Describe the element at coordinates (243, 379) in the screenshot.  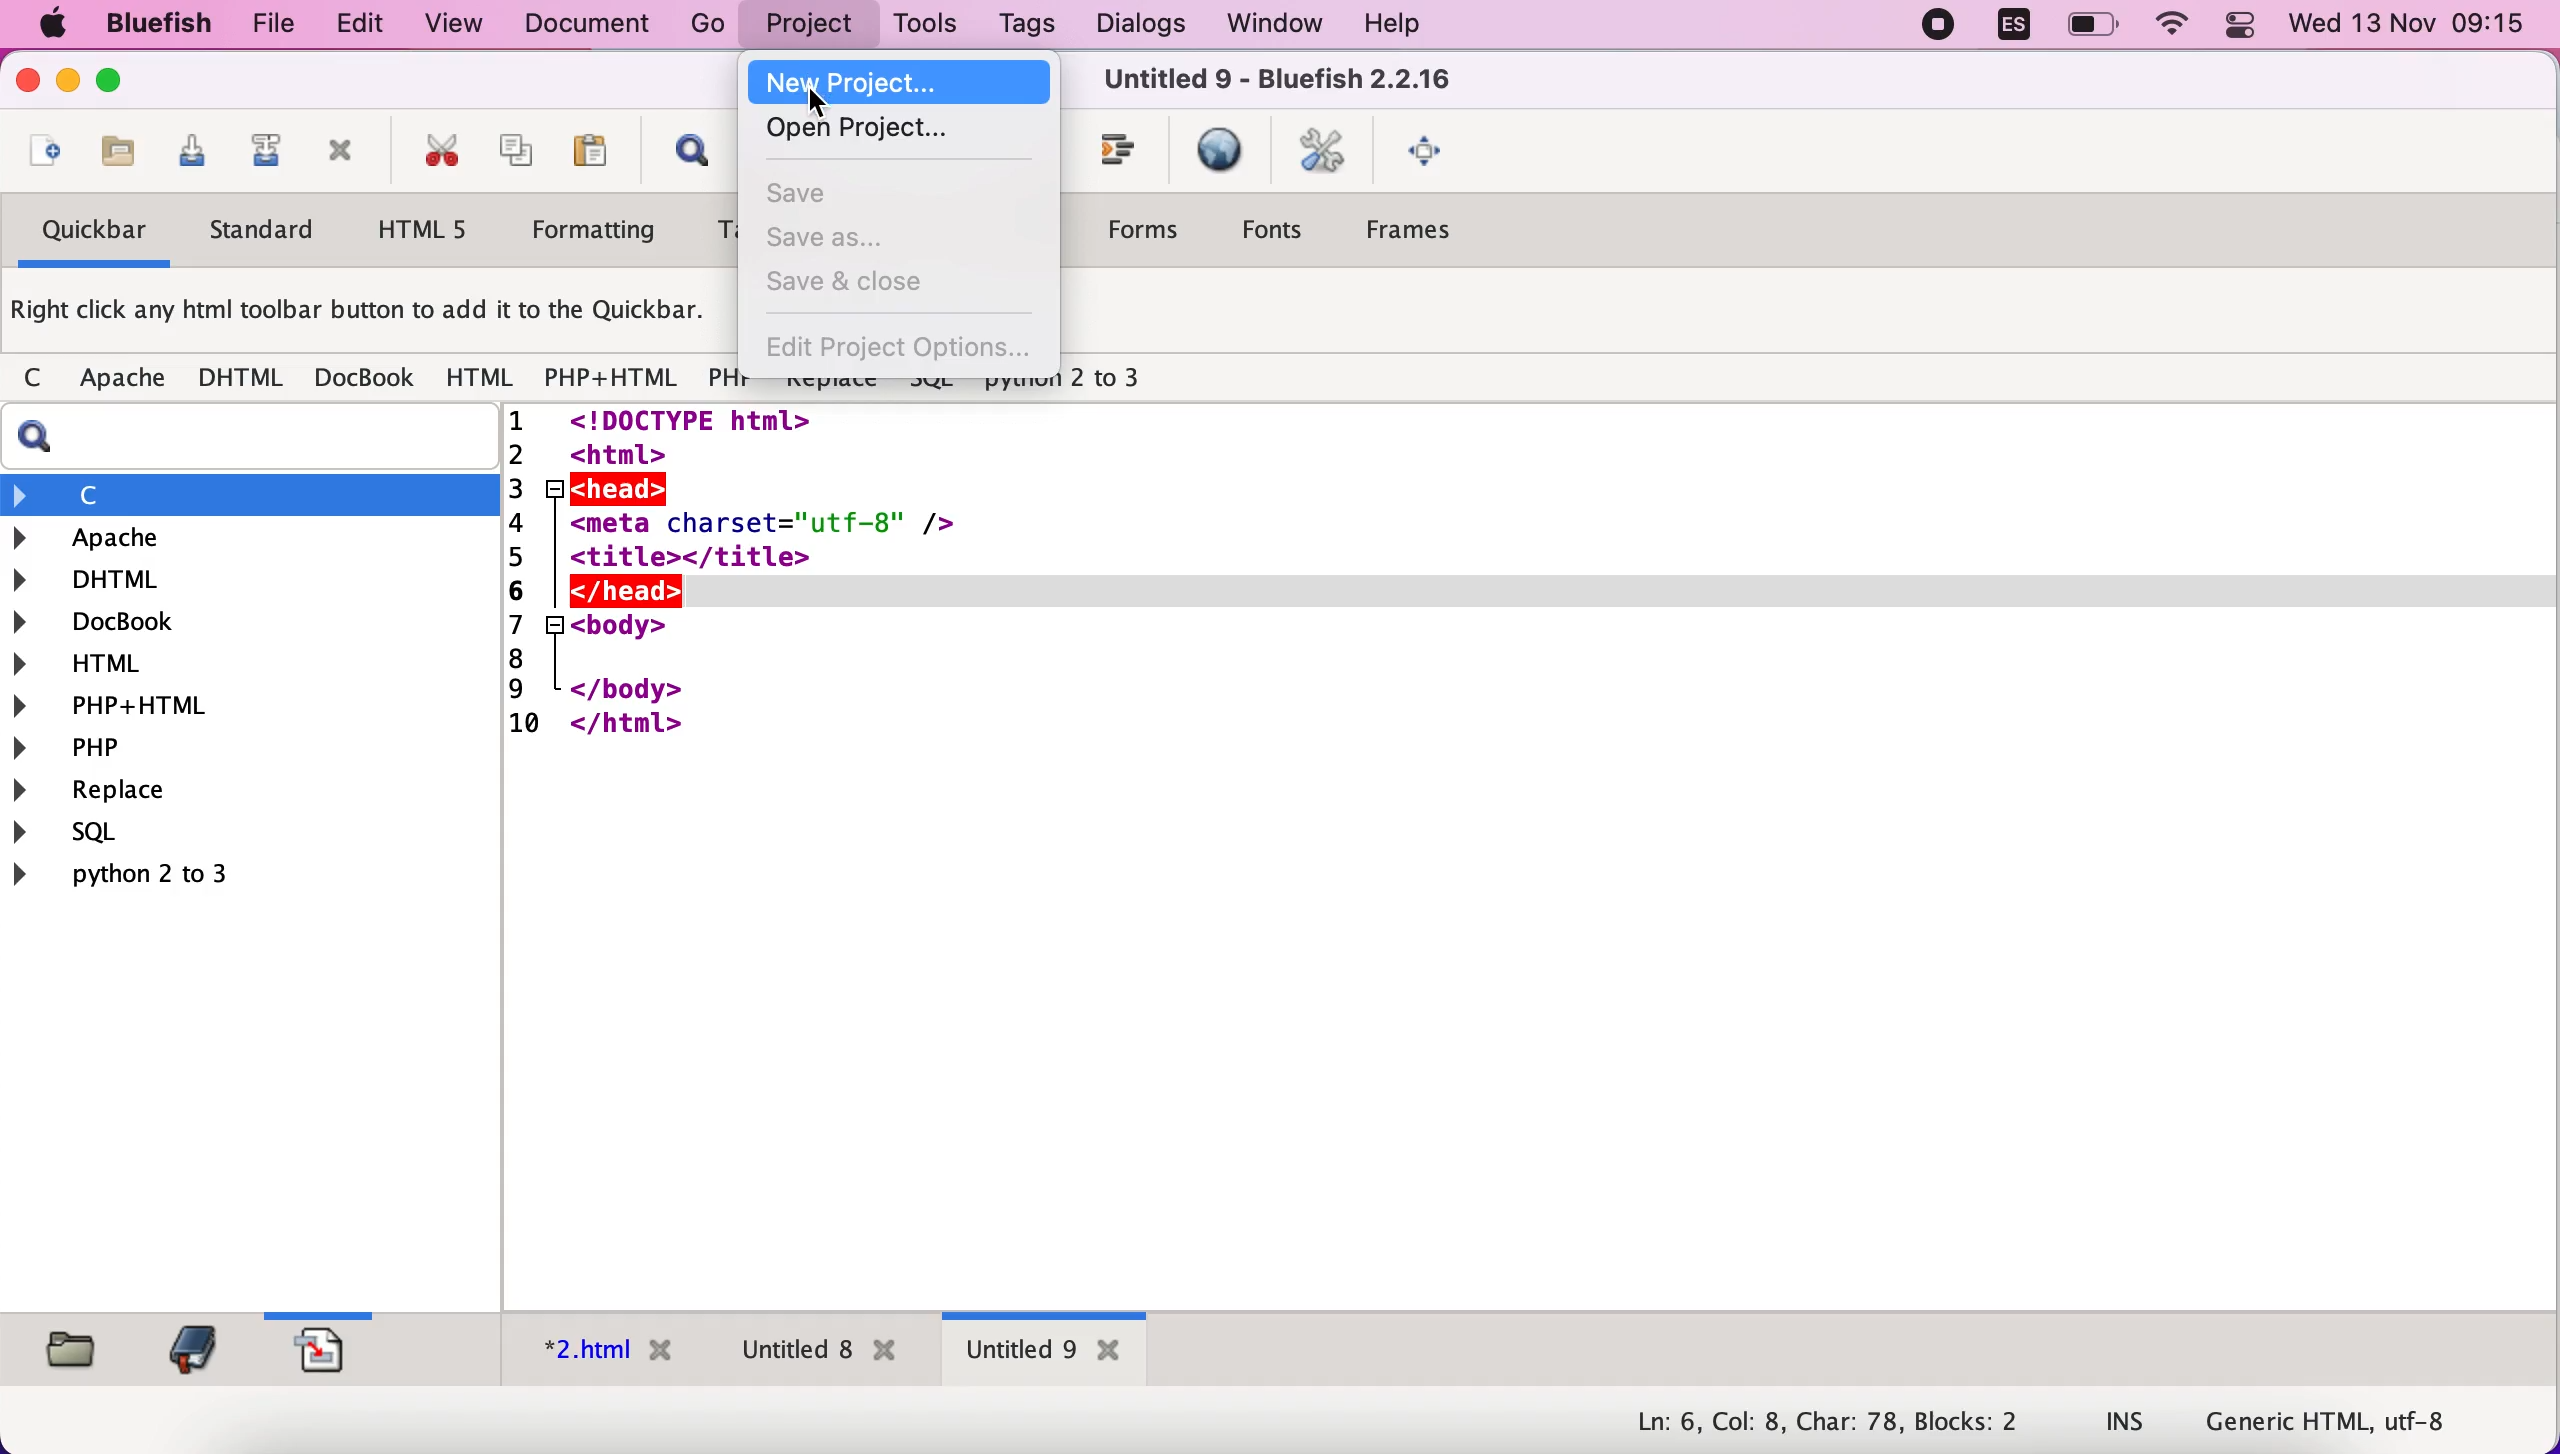
I see `dhtml` at that location.